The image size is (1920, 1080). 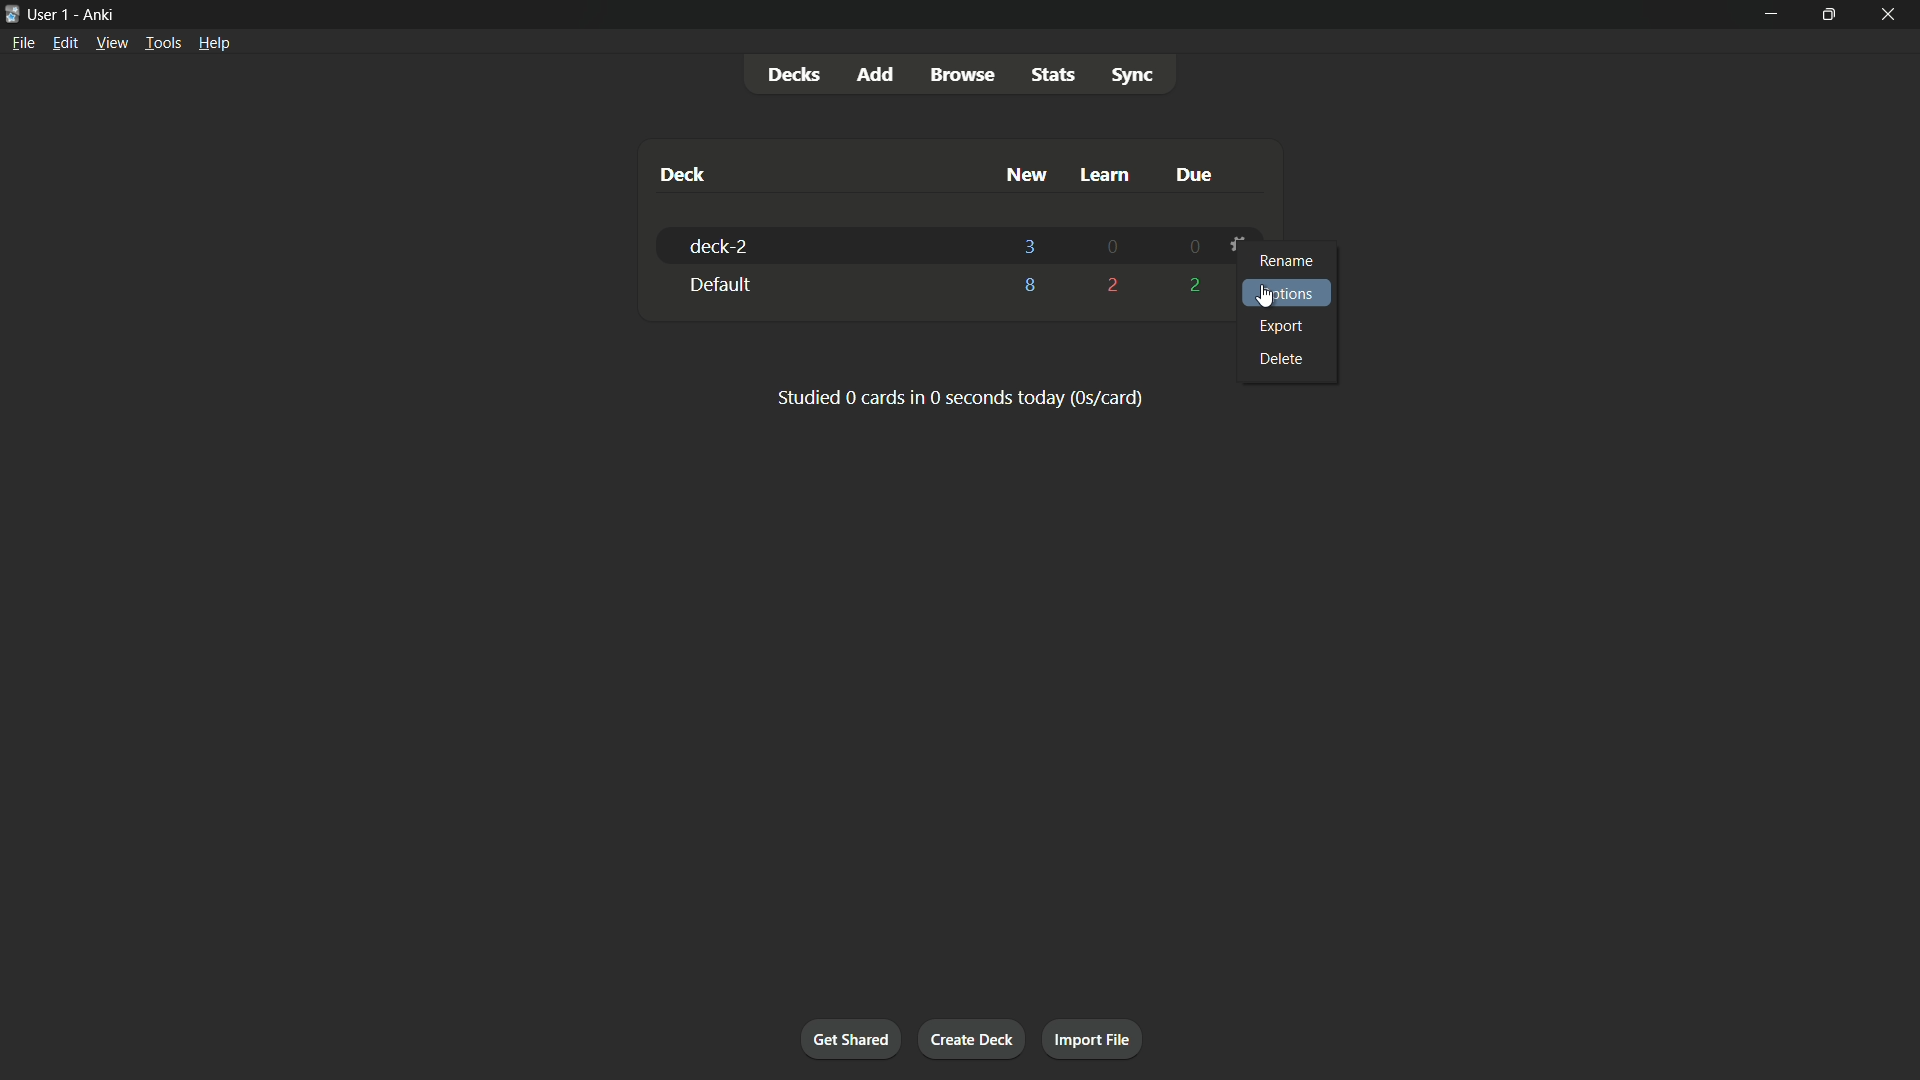 I want to click on export, so click(x=1282, y=327).